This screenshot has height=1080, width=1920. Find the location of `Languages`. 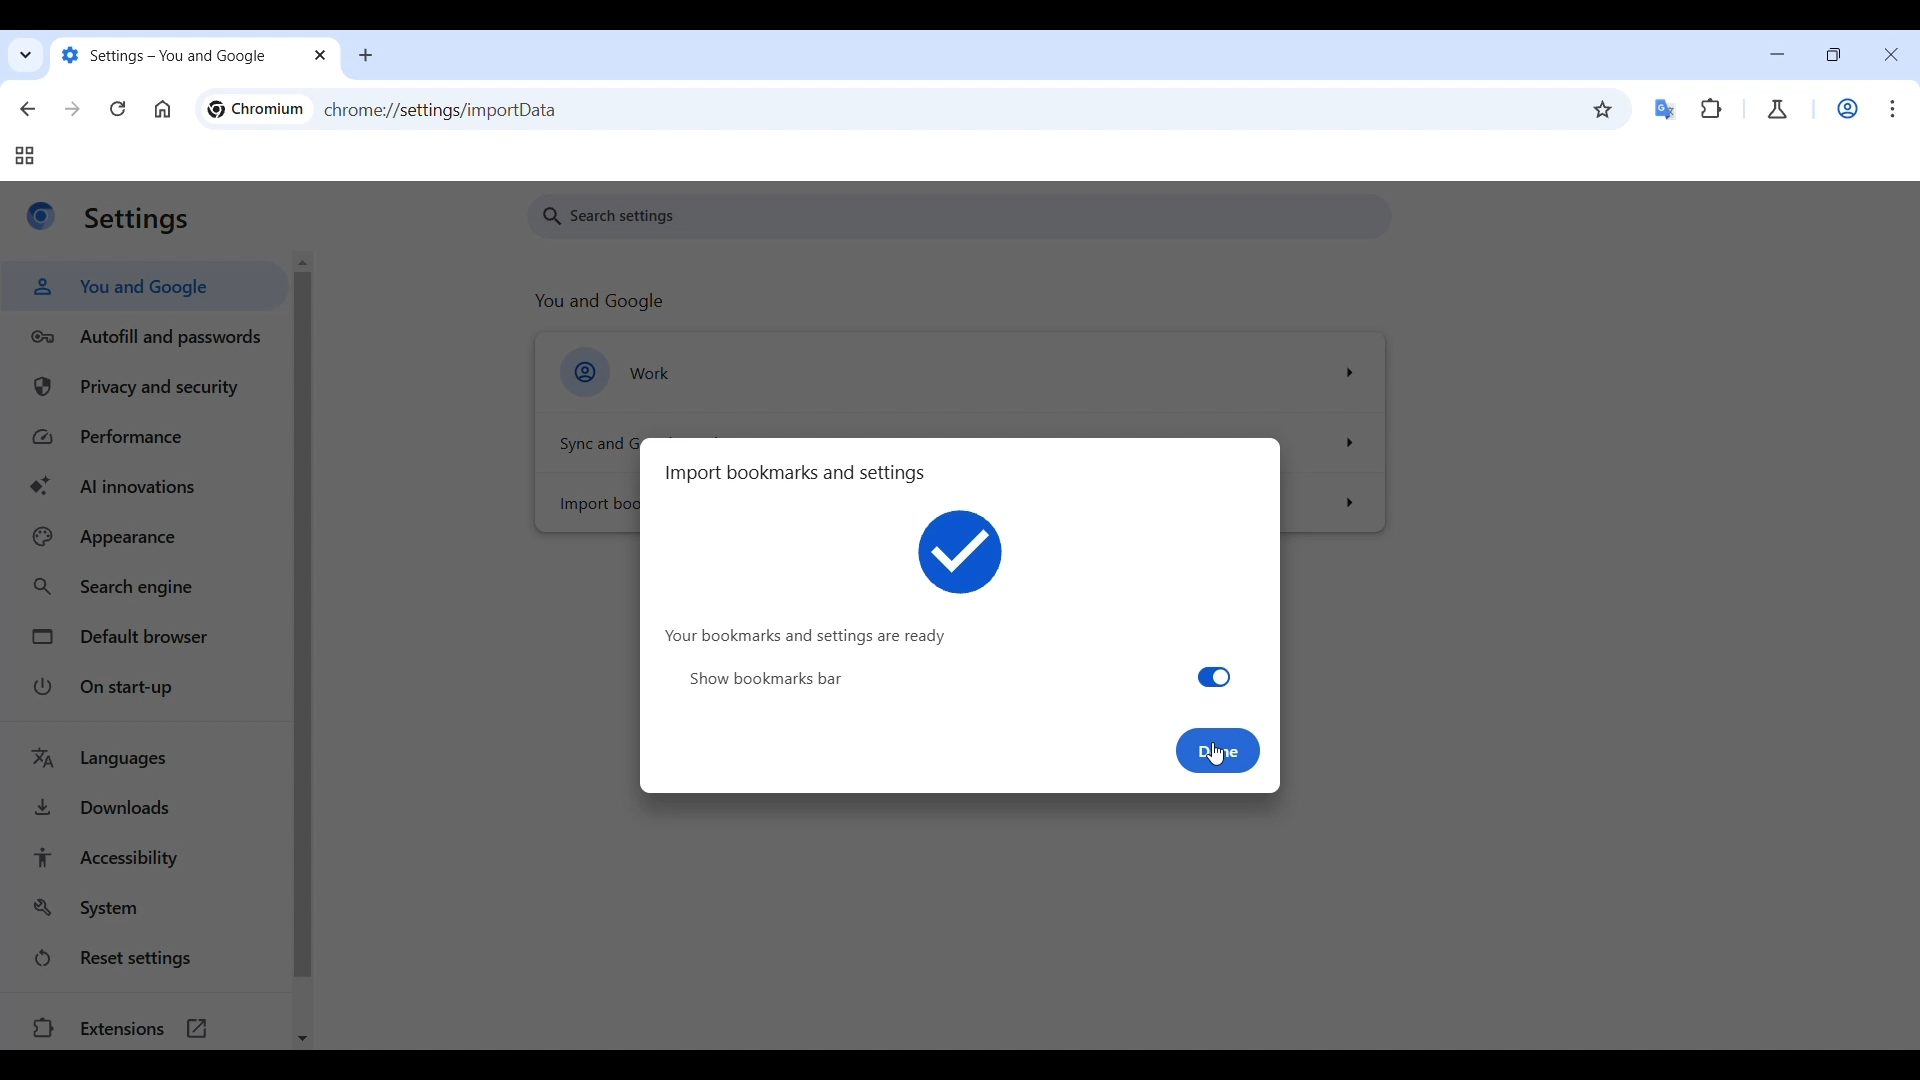

Languages is located at coordinates (145, 759).